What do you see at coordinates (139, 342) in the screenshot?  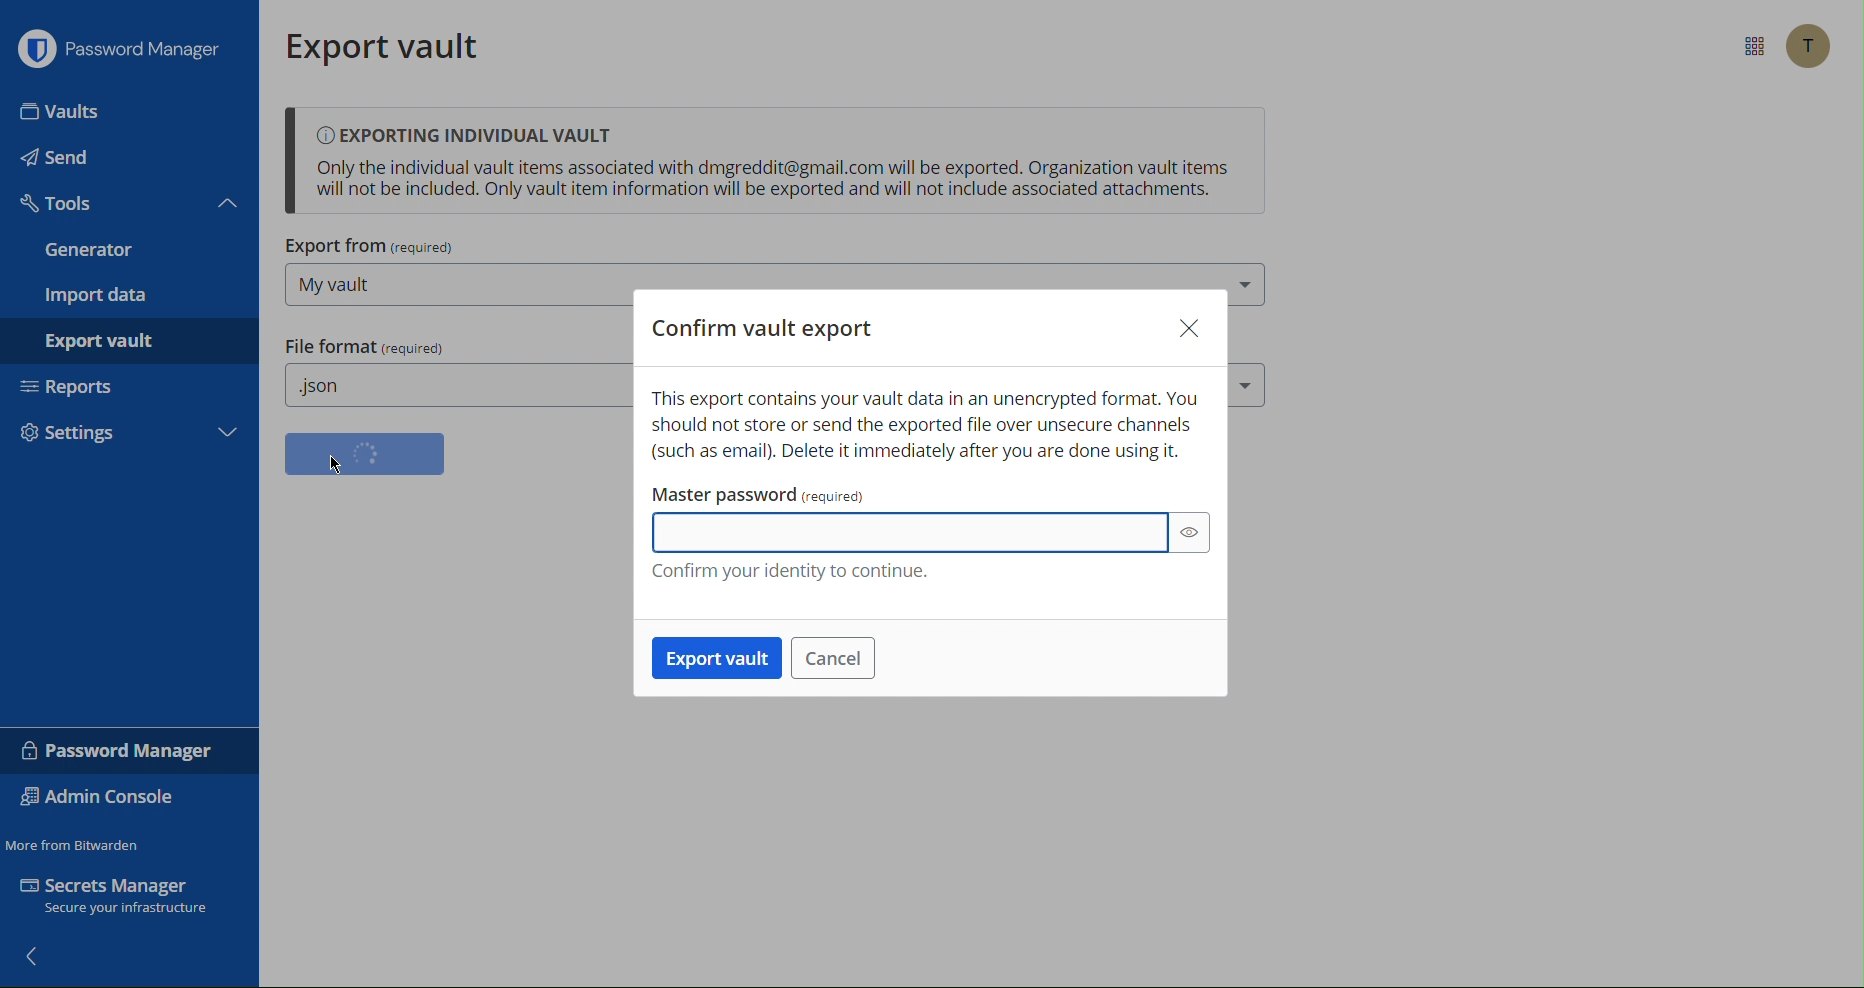 I see `Export vault` at bounding box center [139, 342].